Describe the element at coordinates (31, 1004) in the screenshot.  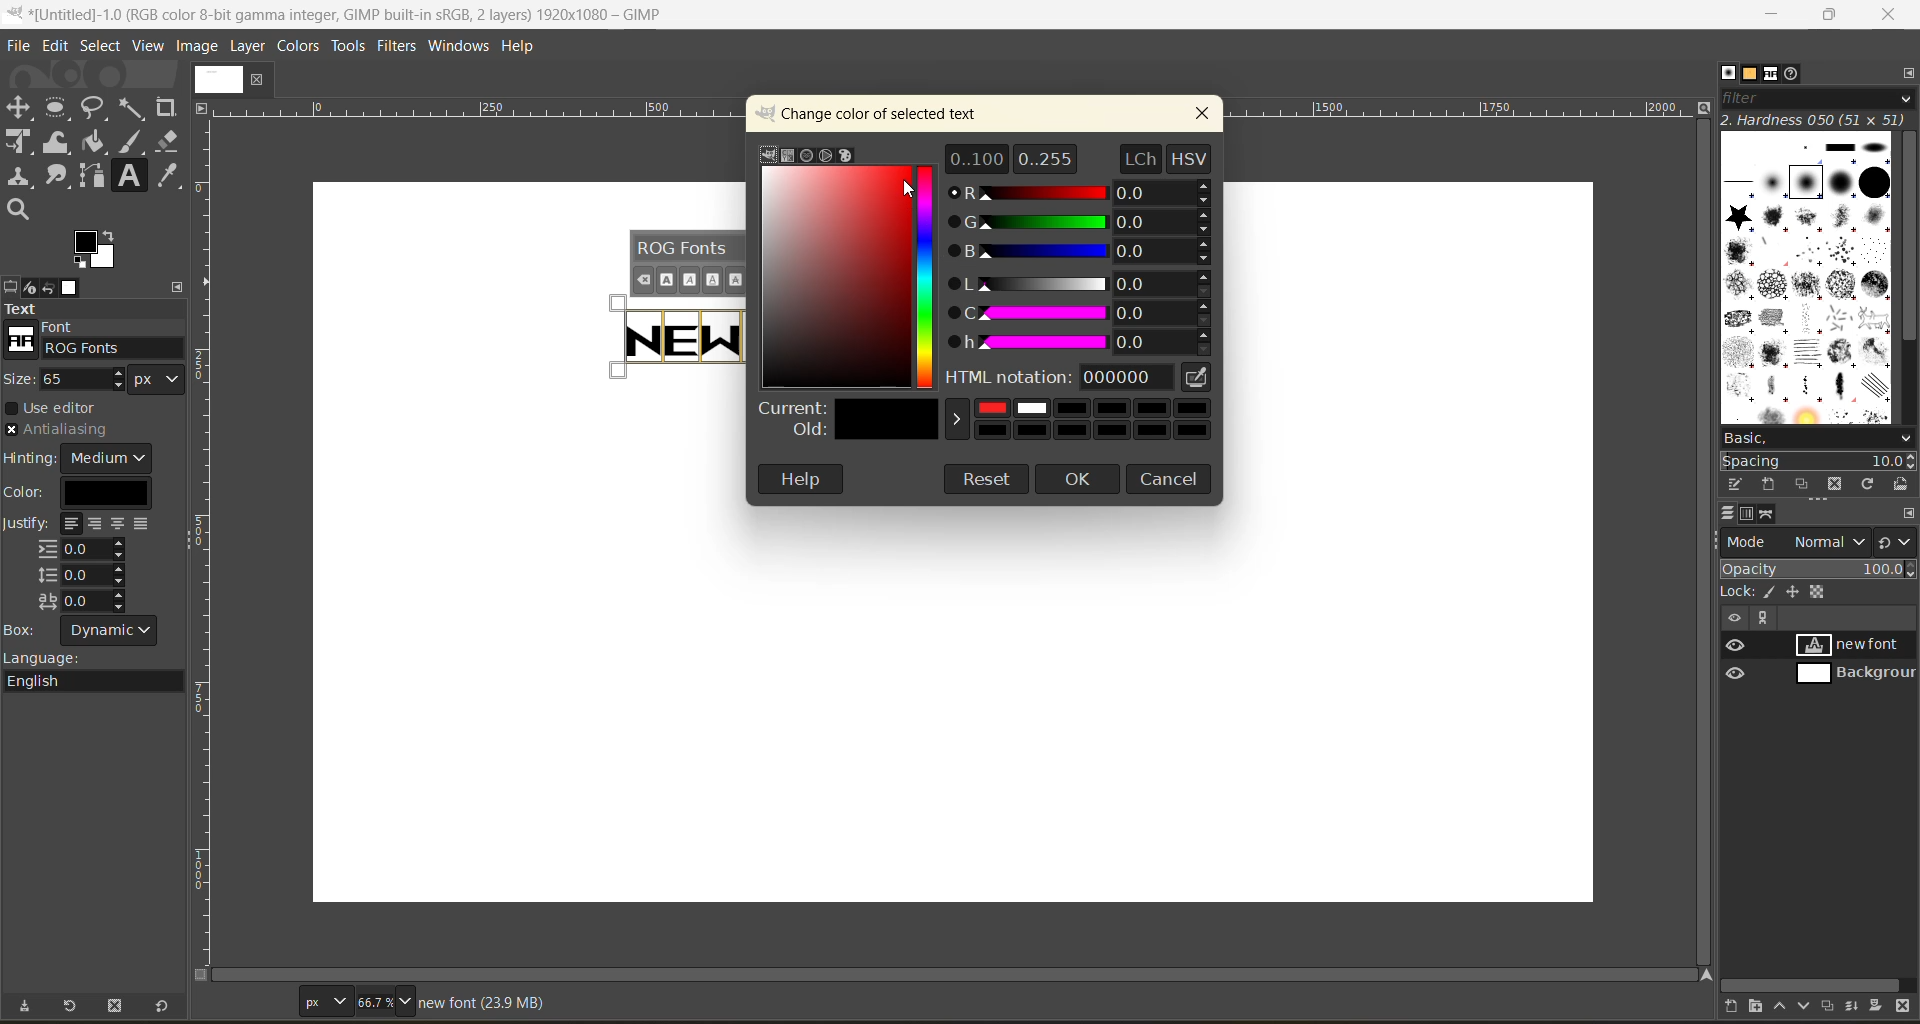
I see `save tool preset` at that location.